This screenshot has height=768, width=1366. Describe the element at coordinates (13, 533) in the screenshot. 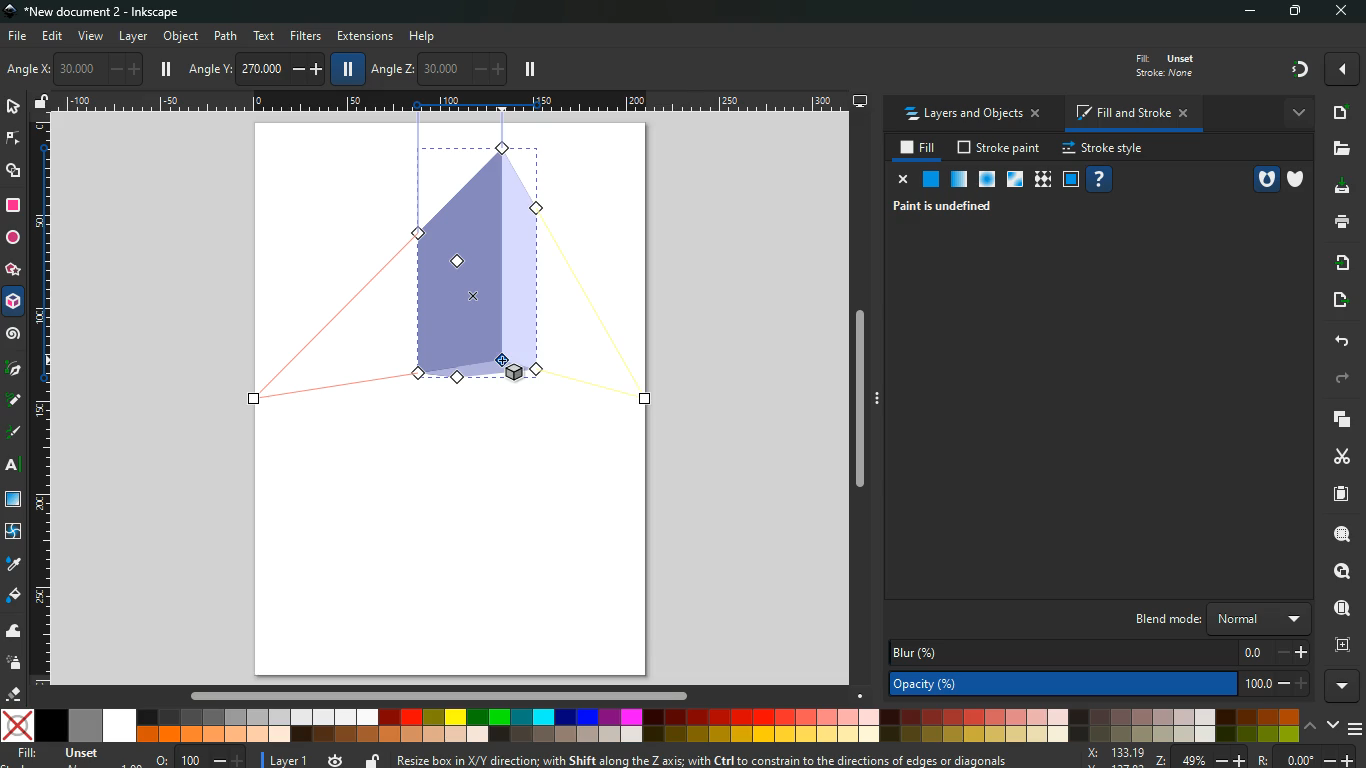

I see `twist` at that location.